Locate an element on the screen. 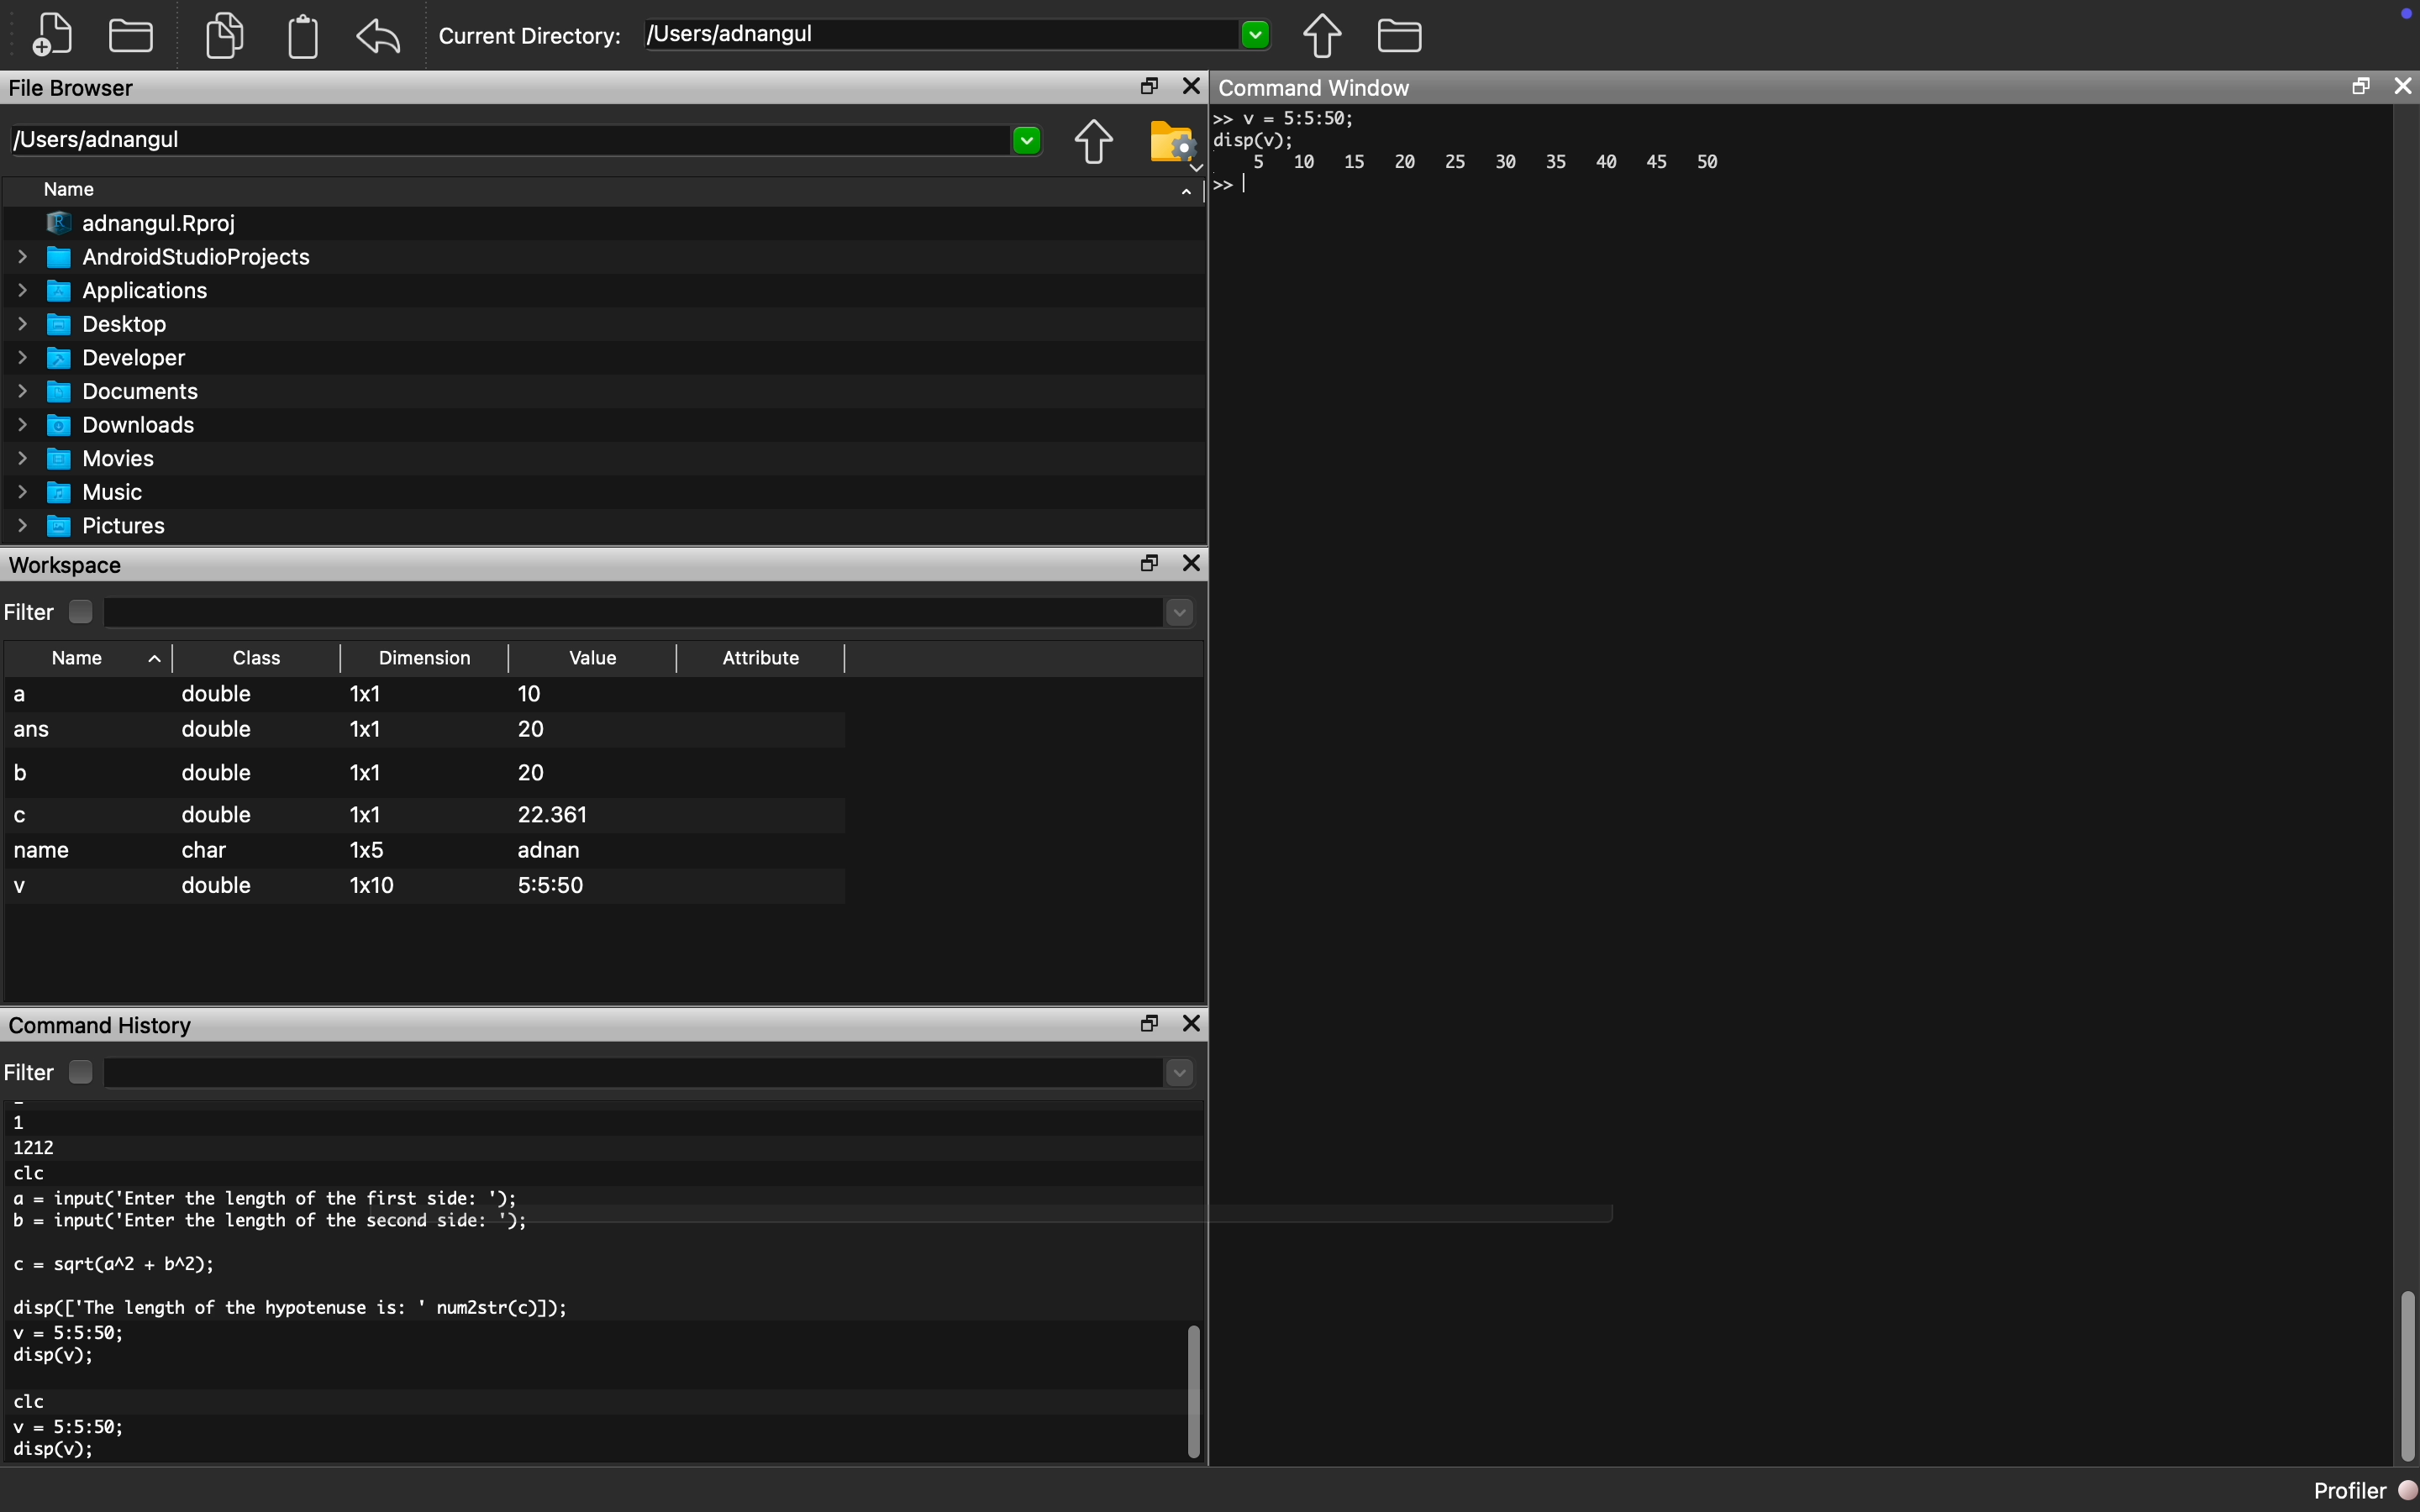  Pictures is located at coordinates (89, 527).